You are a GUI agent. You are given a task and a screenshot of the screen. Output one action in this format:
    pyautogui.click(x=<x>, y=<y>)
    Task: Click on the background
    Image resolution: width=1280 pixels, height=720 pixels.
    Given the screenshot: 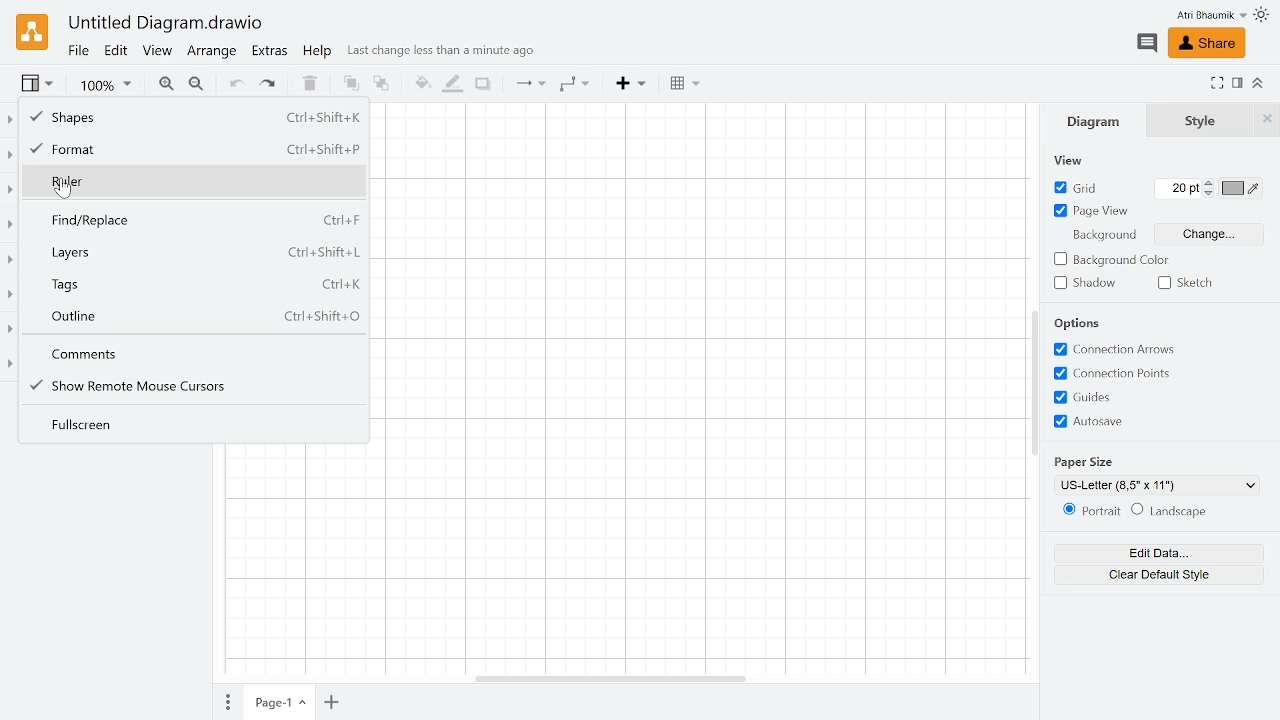 What is the action you would take?
    pyautogui.click(x=1101, y=232)
    